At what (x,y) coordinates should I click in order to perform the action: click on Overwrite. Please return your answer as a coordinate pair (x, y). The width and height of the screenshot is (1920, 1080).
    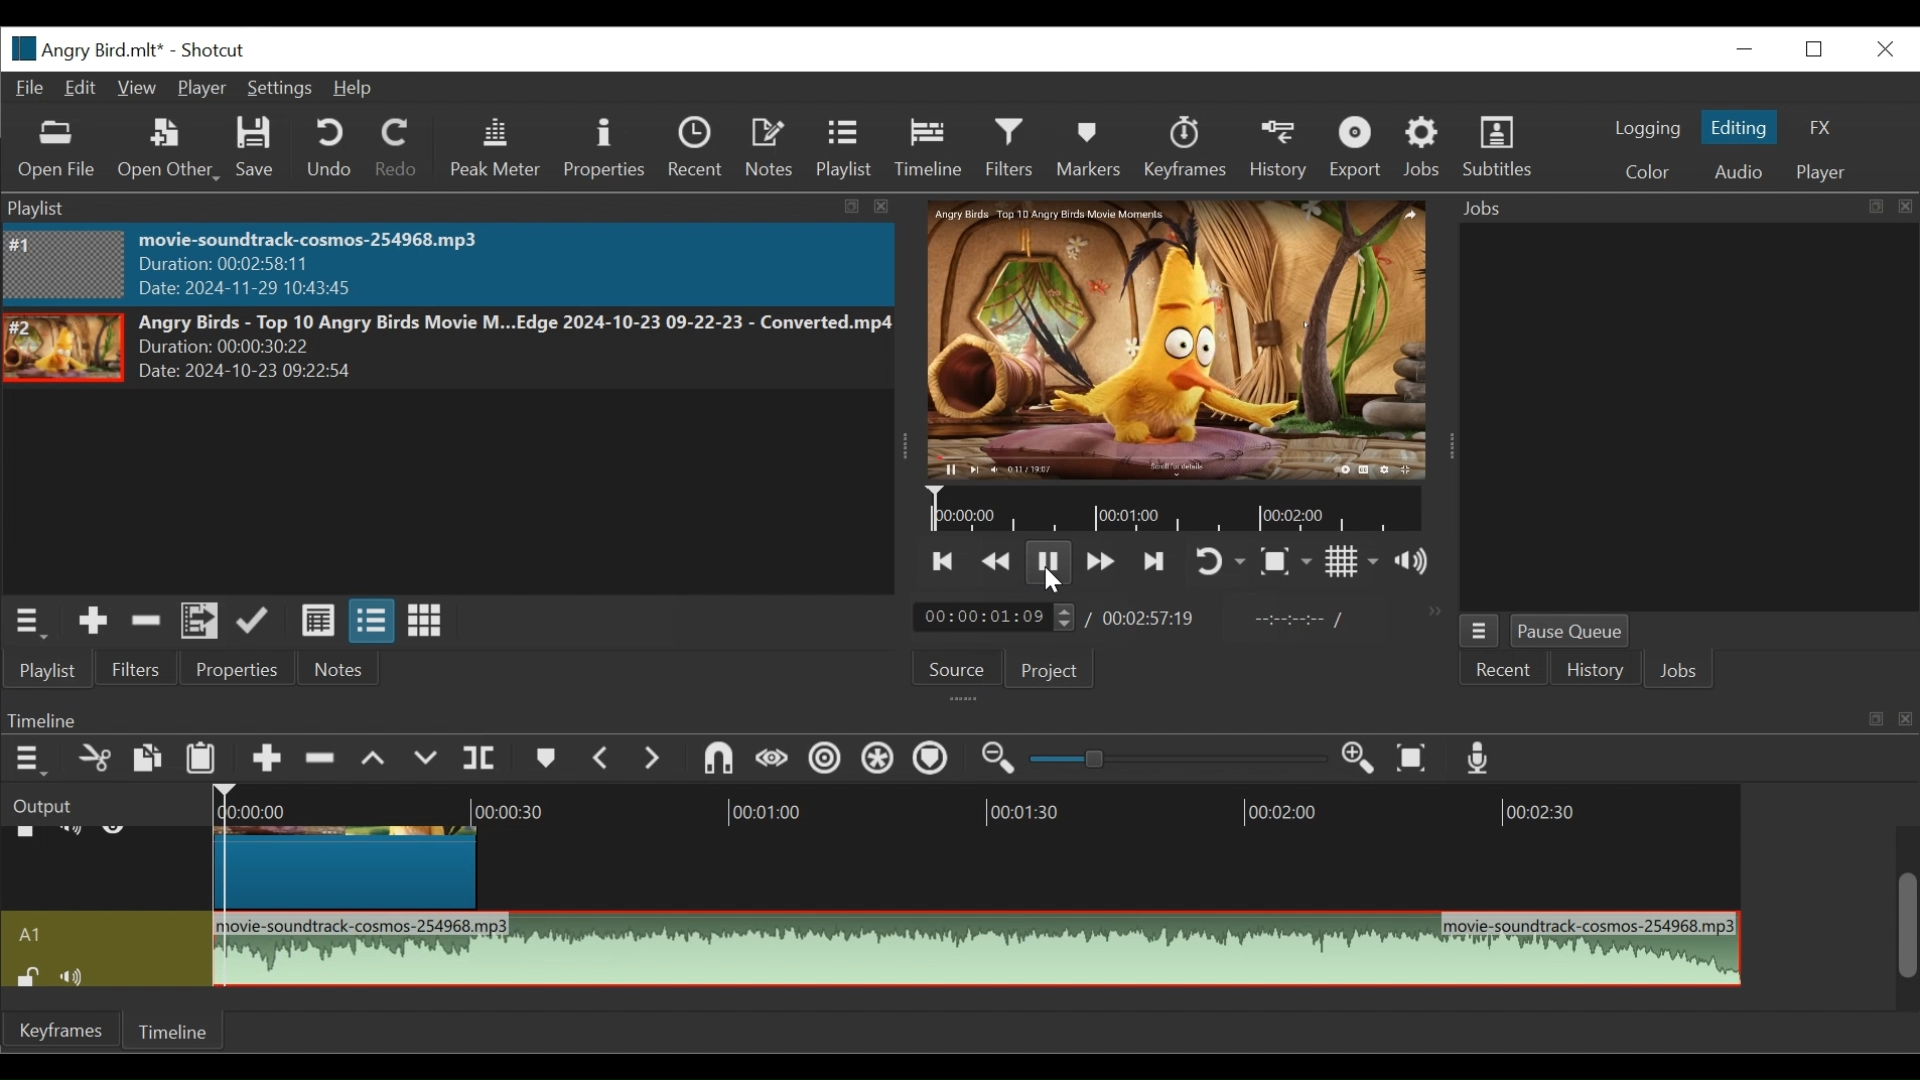
    Looking at the image, I should click on (427, 760).